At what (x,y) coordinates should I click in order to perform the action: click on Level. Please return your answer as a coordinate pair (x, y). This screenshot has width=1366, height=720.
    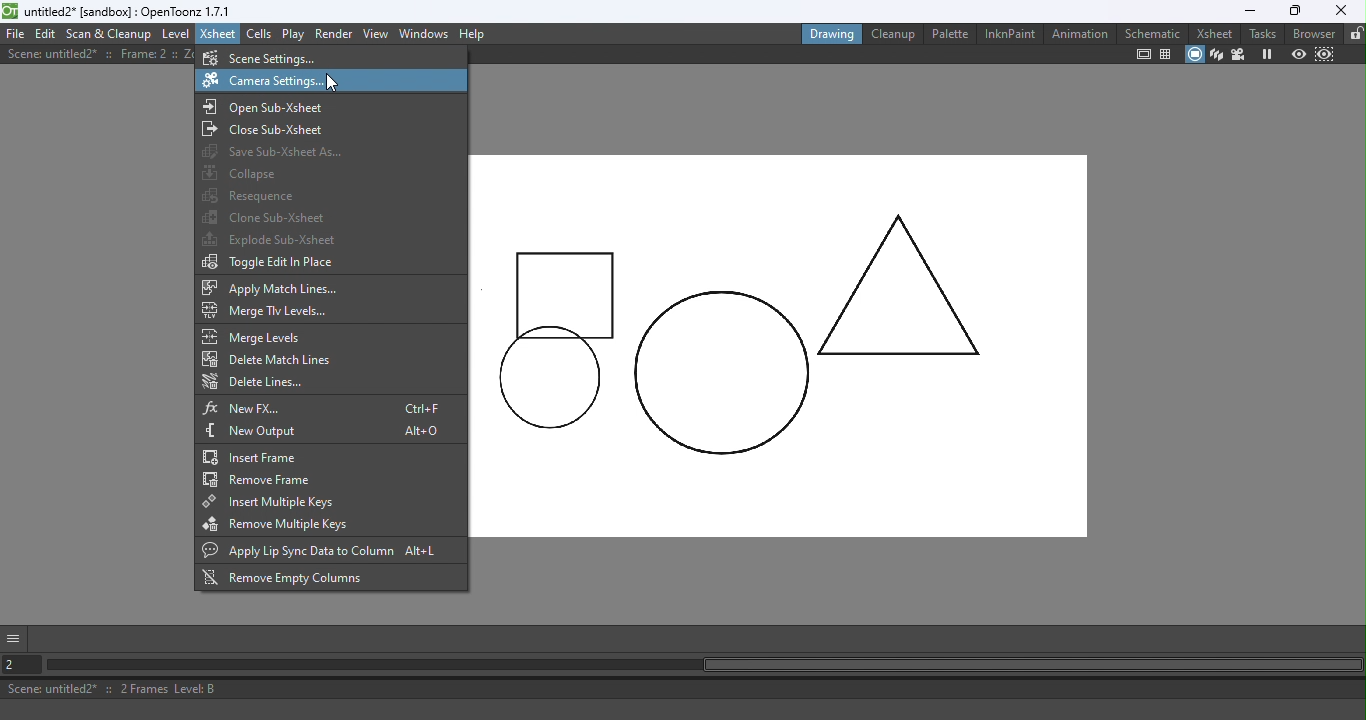
    Looking at the image, I should click on (177, 32).